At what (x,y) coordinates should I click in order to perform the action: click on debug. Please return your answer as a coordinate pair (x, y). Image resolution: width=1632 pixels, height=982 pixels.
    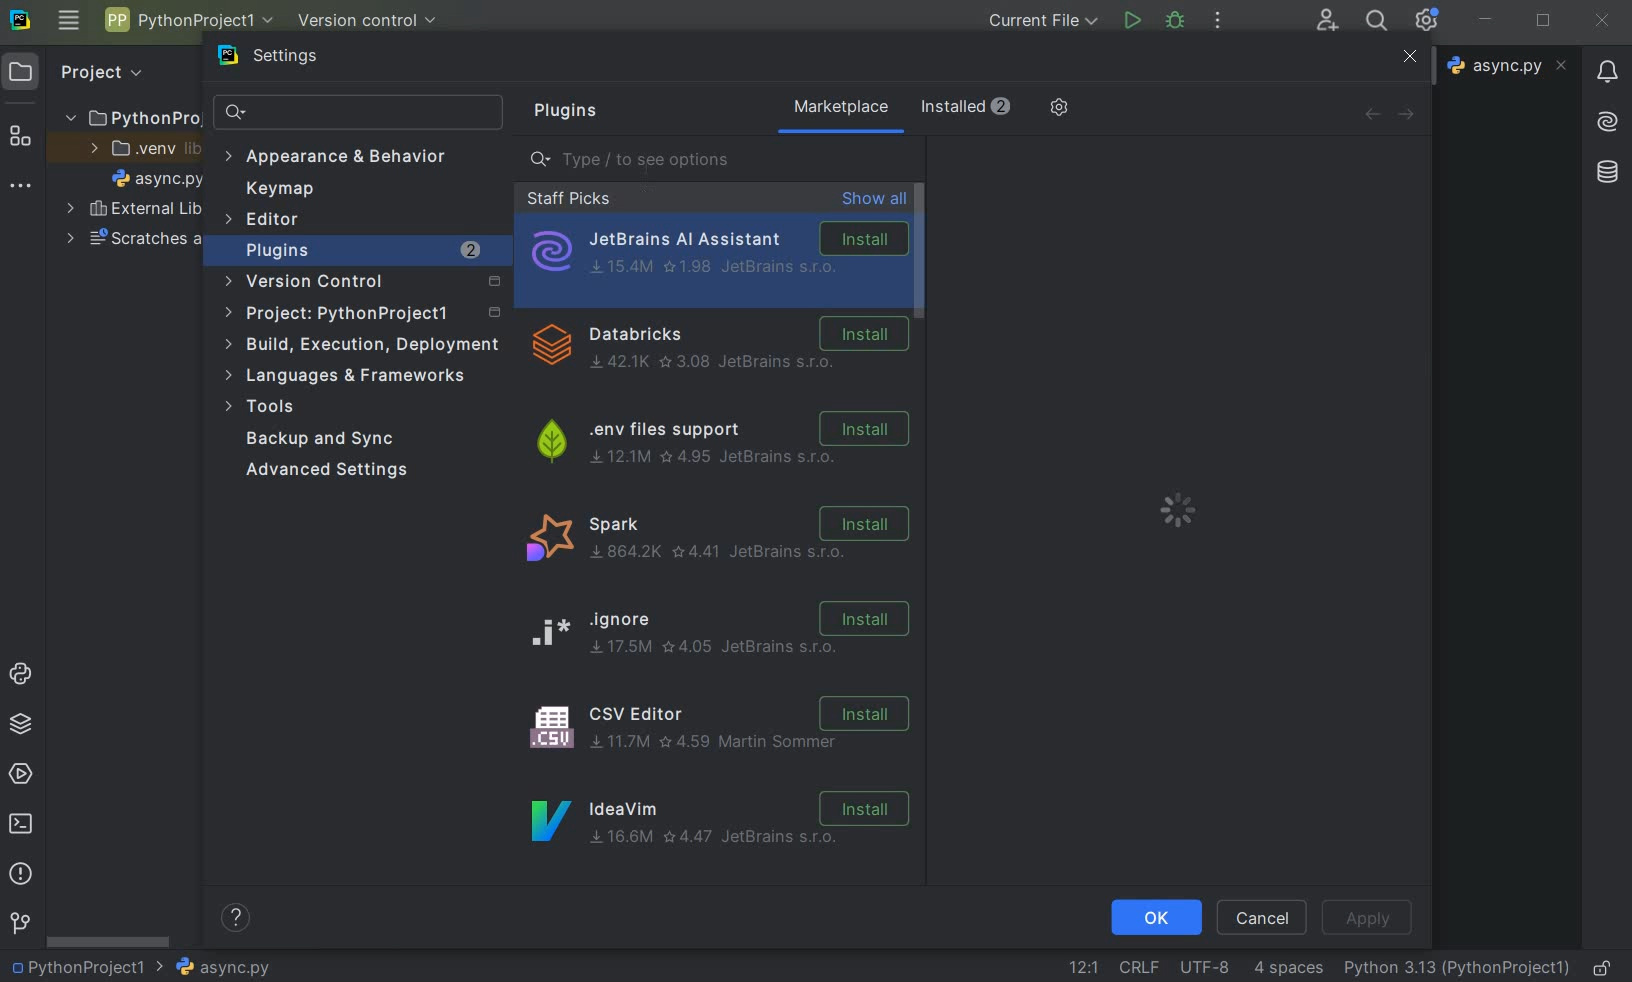
    Looking at the image, I should click on (1177, 23).